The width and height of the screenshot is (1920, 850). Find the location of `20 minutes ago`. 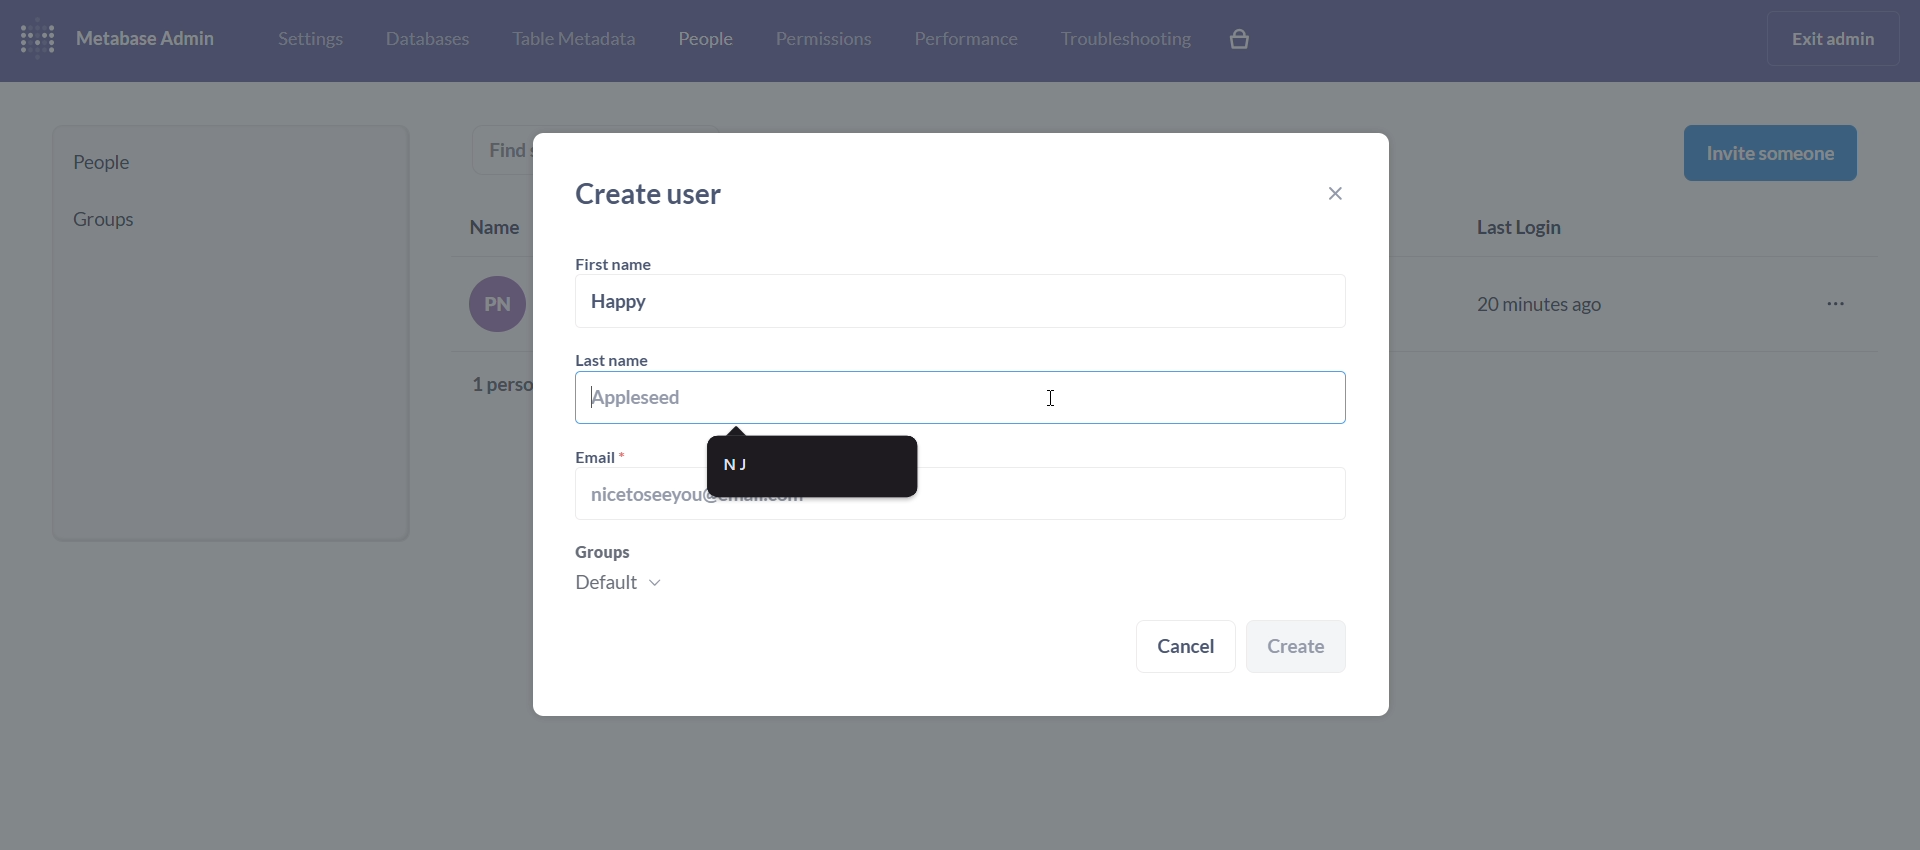

20 minutes ago is located at coordinates (1544, 301).